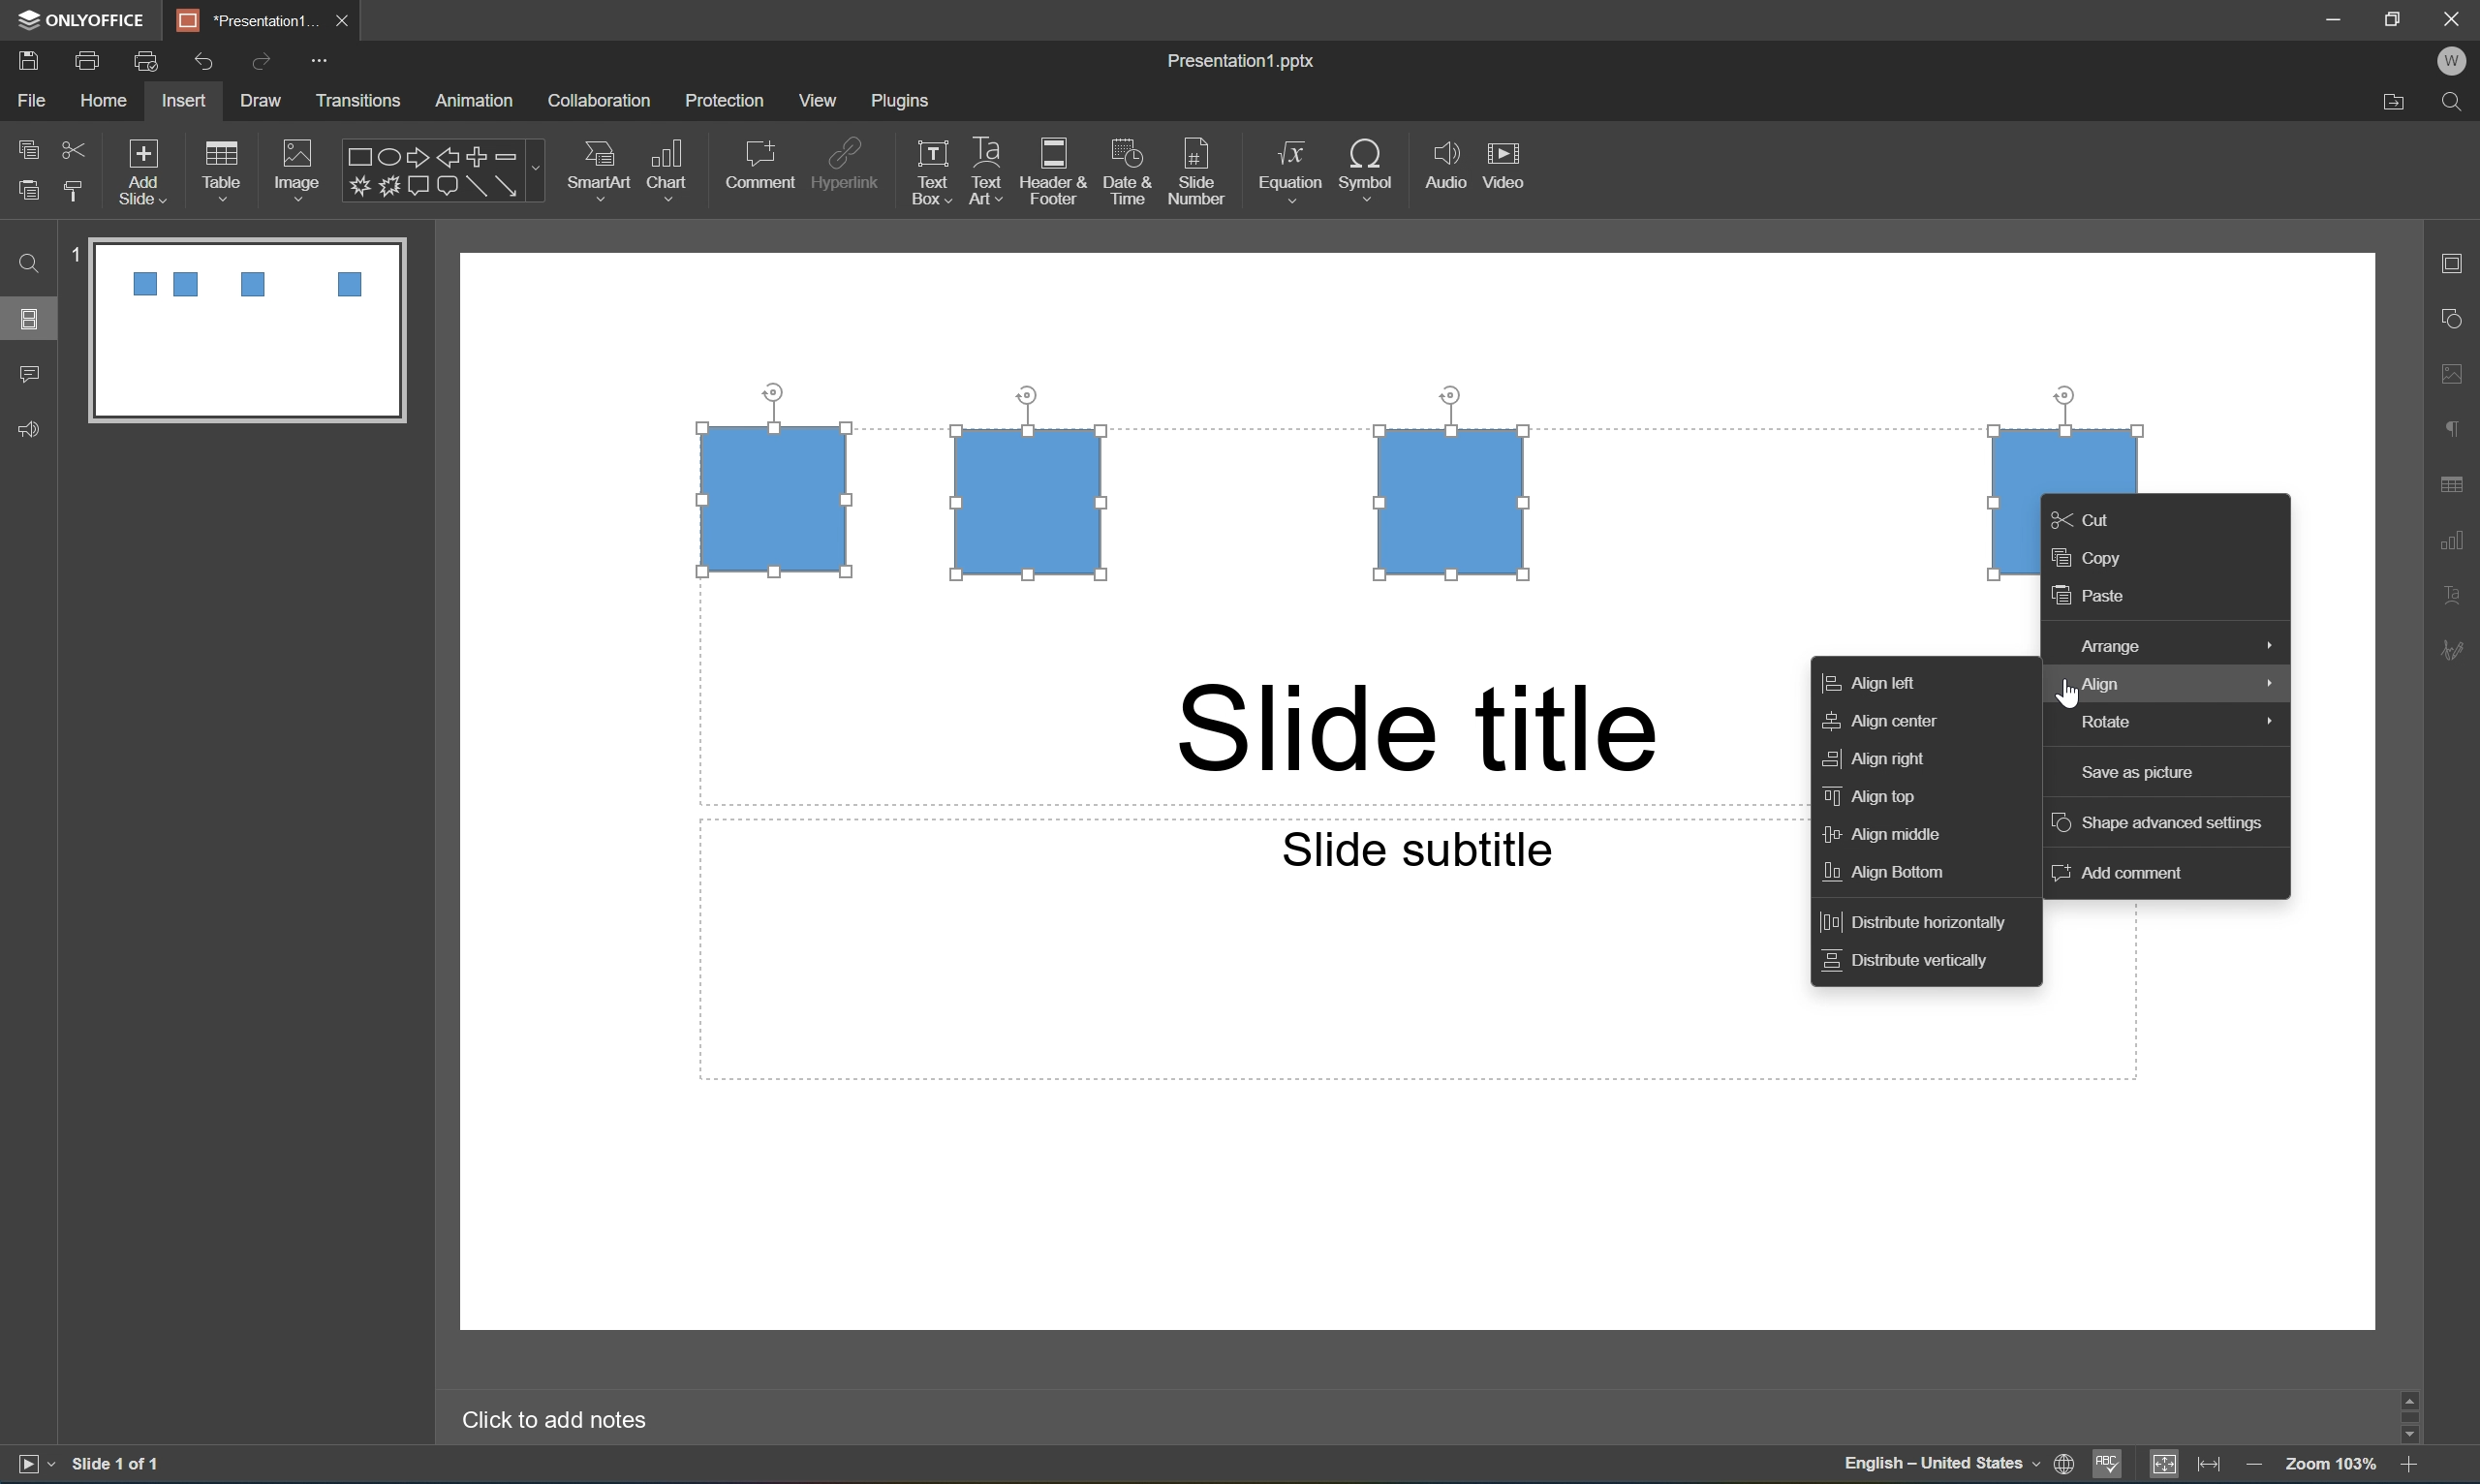 This screenshot has height=1484, width=2480. I want to click on audio, so click(1442, 169).